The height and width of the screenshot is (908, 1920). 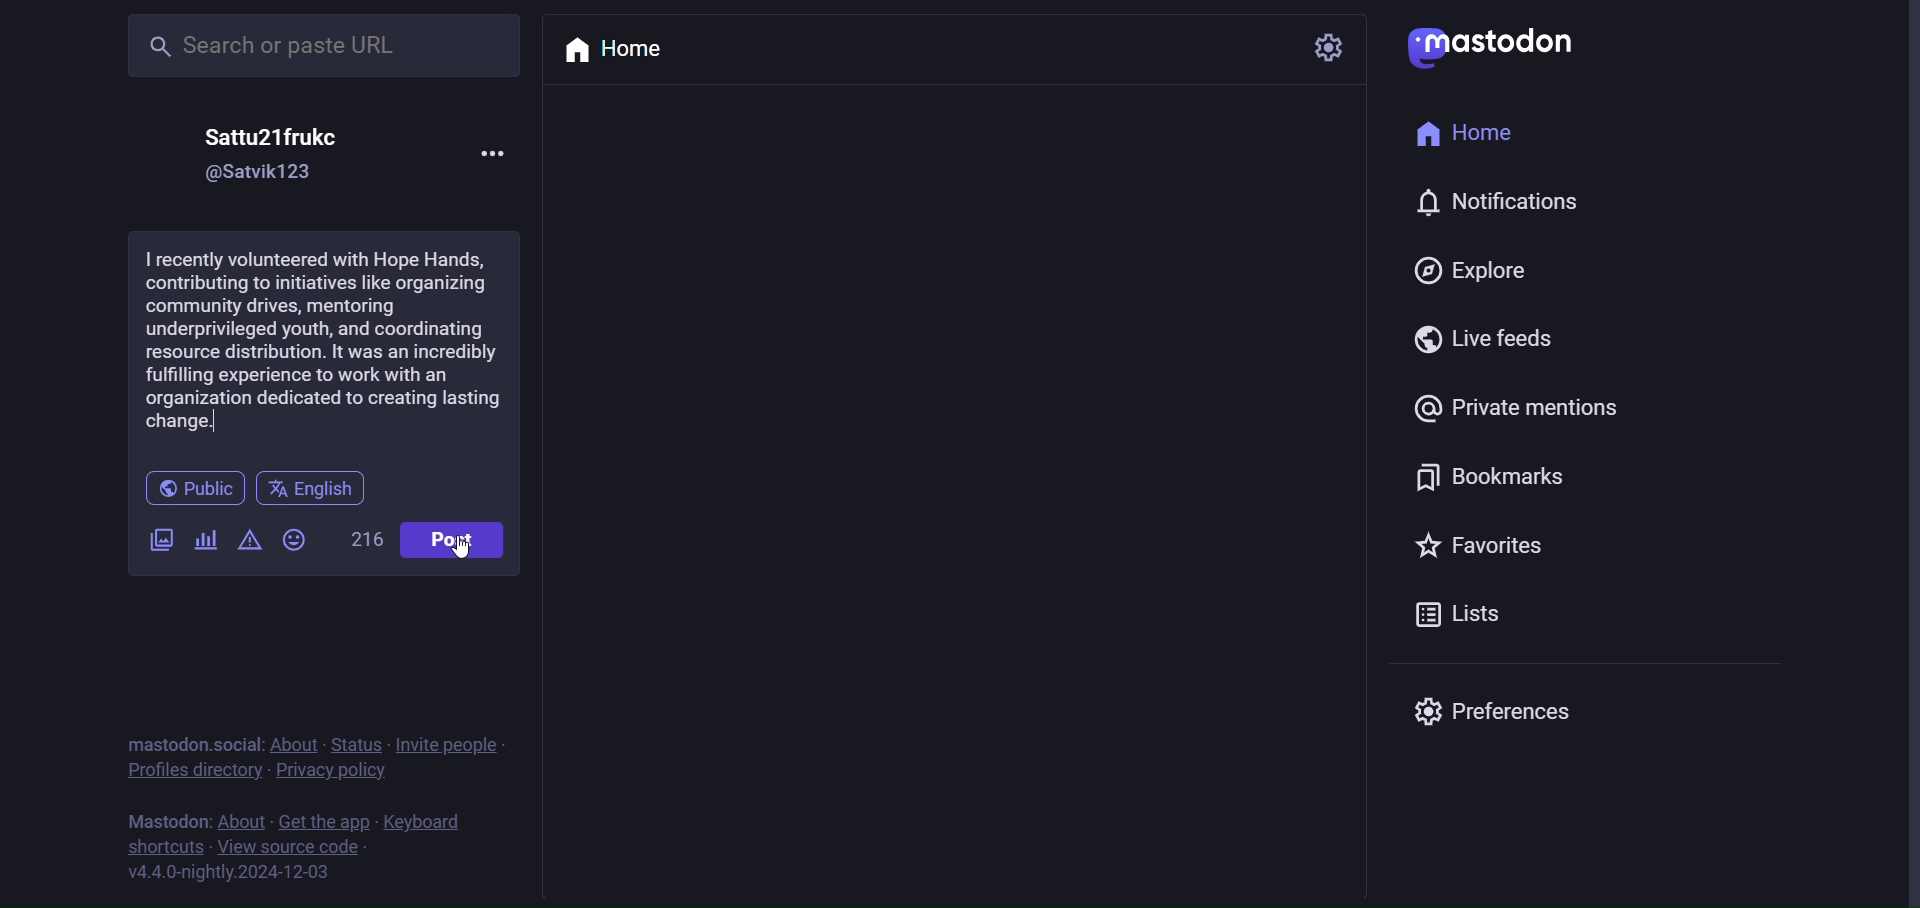 I want to click on public, so click(x=190, y=488).